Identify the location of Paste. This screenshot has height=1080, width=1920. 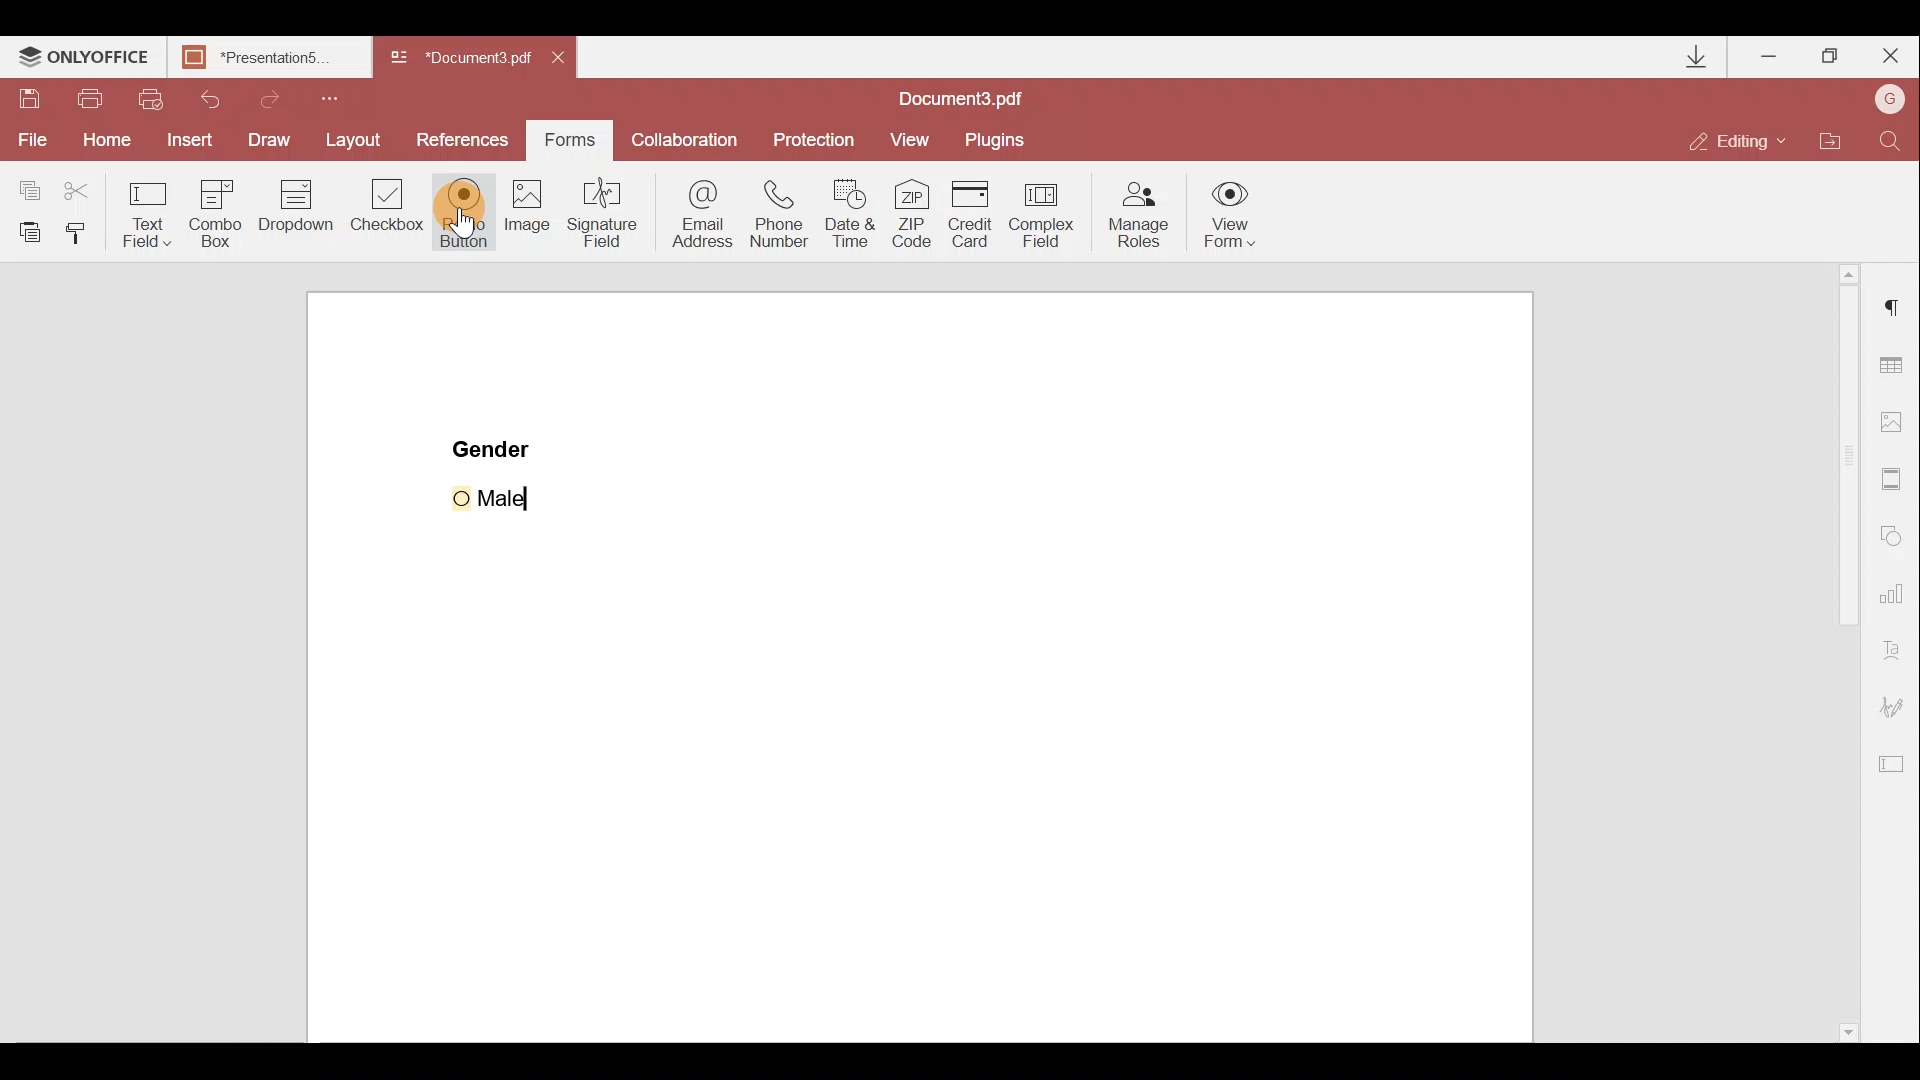
(26, 229).